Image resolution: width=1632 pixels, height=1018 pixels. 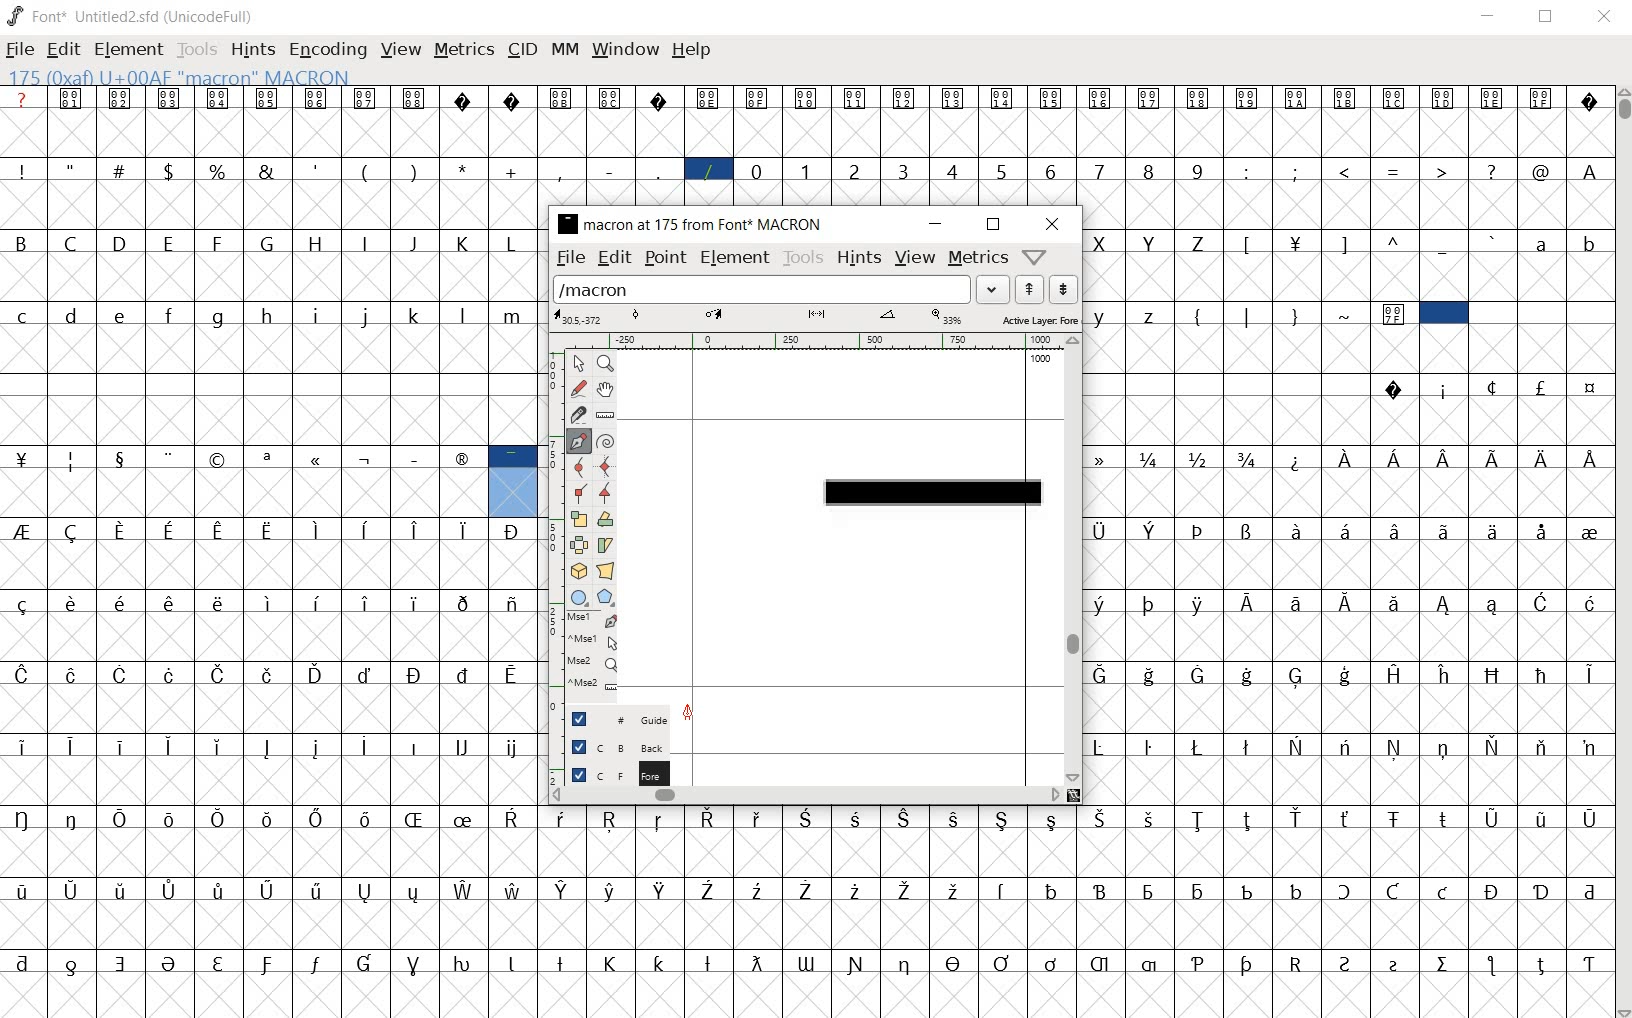 What do you see at coordinates (366, 170) in the screenshot?
I see `(` at bounding box center [366, 170].